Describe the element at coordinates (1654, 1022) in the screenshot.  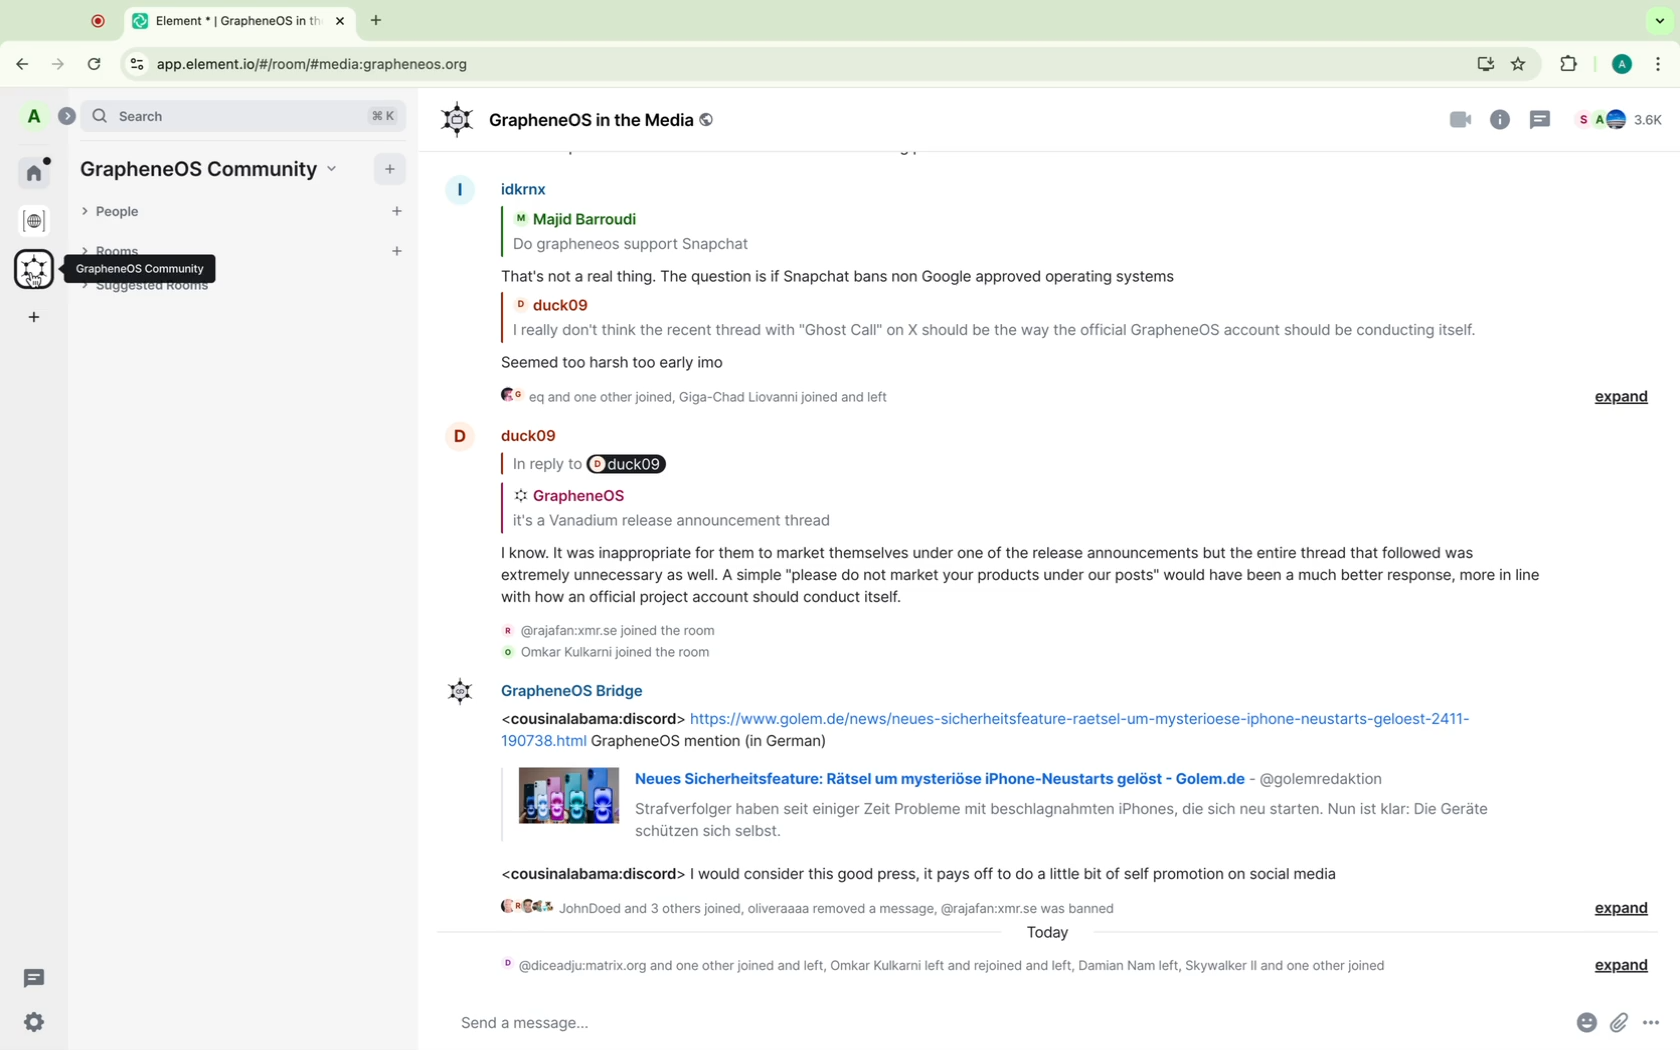
I see `more` at that location.